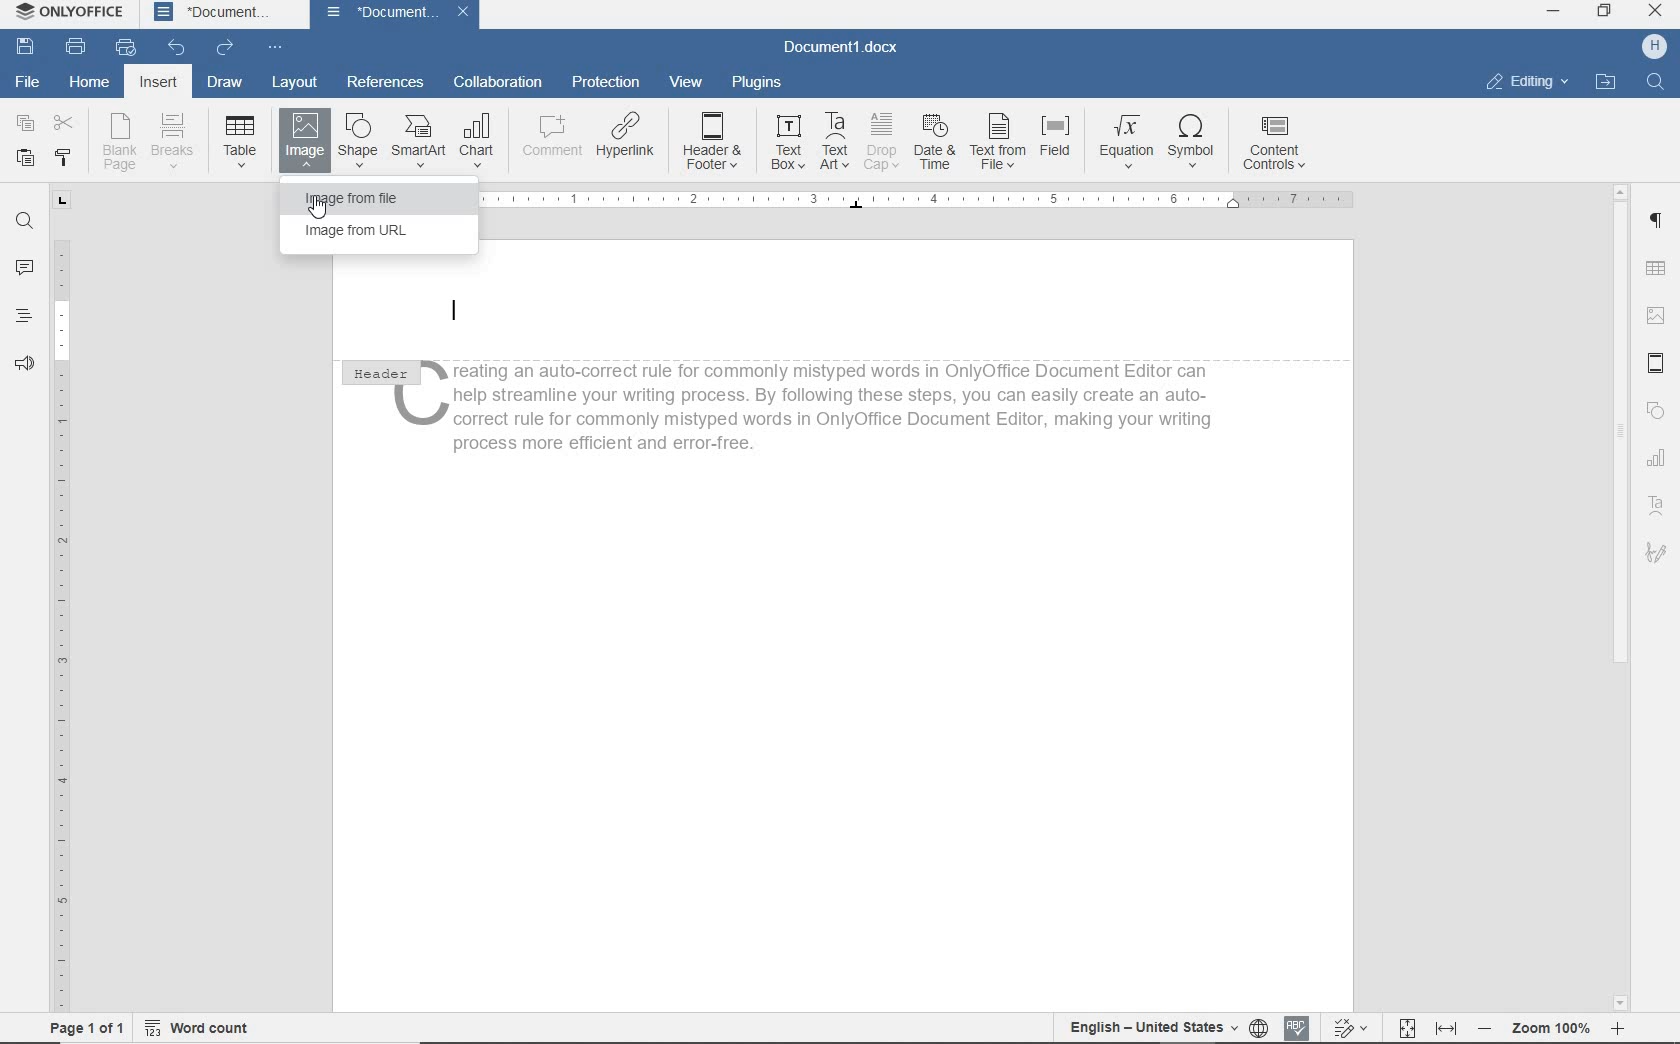 The height and width of the screenshot is (1044, 1680). I want to click on TEXT FROM FILE, so click(997, 145).